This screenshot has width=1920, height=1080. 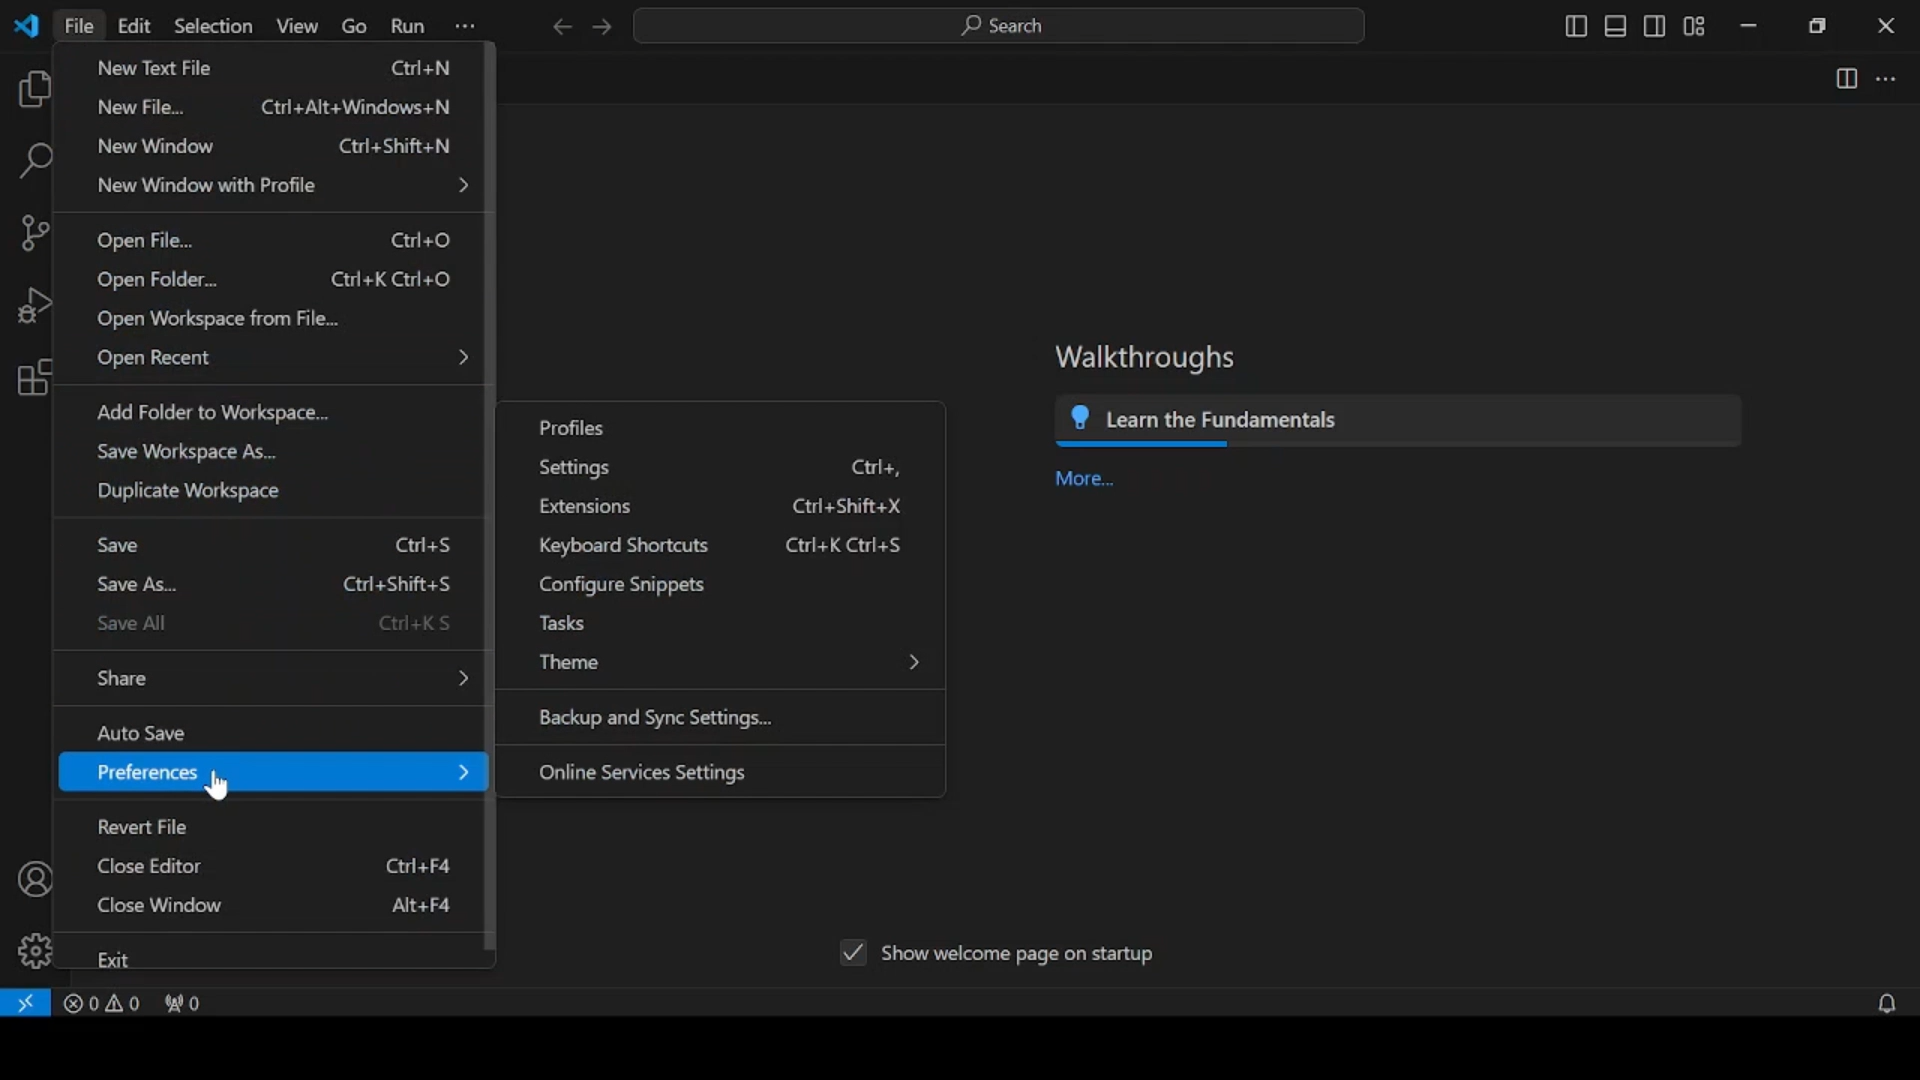 I want to click on manage, so click(x=35, y=952).